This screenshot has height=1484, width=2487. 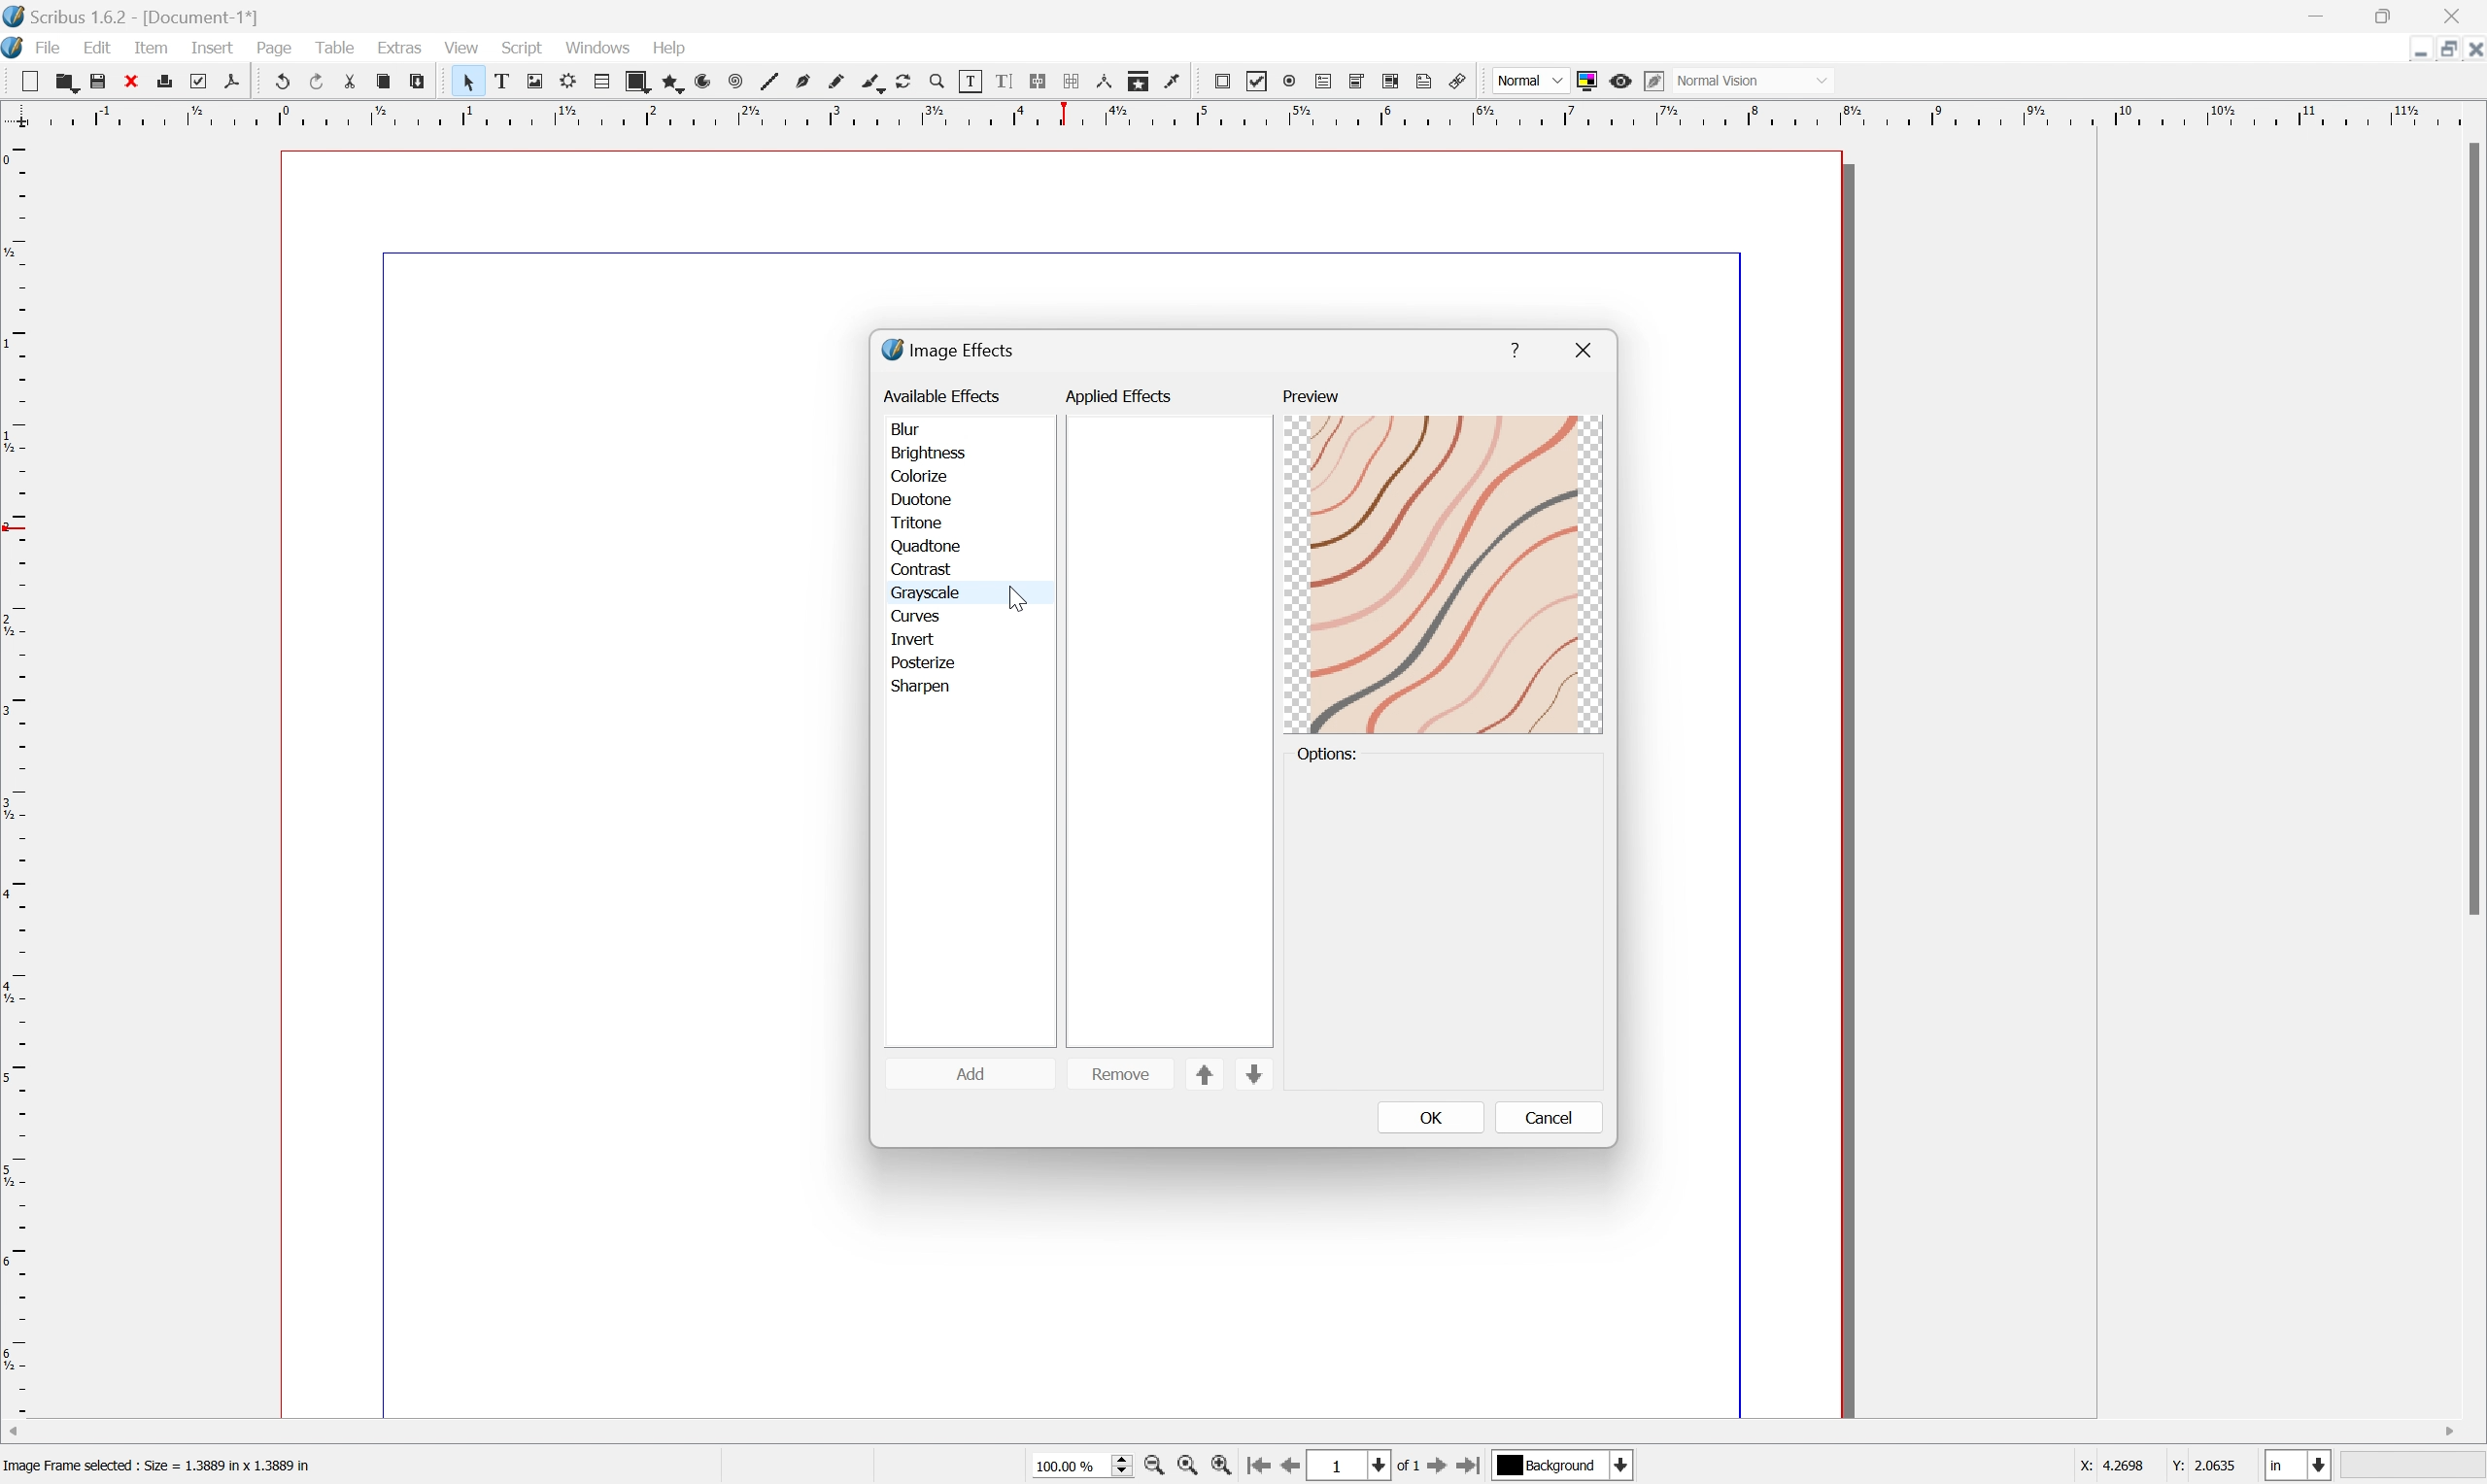 What do you see at coordinates (1327, 77) in the screenshot?
I see `PDF text field` at bounding box center [1327, 77].